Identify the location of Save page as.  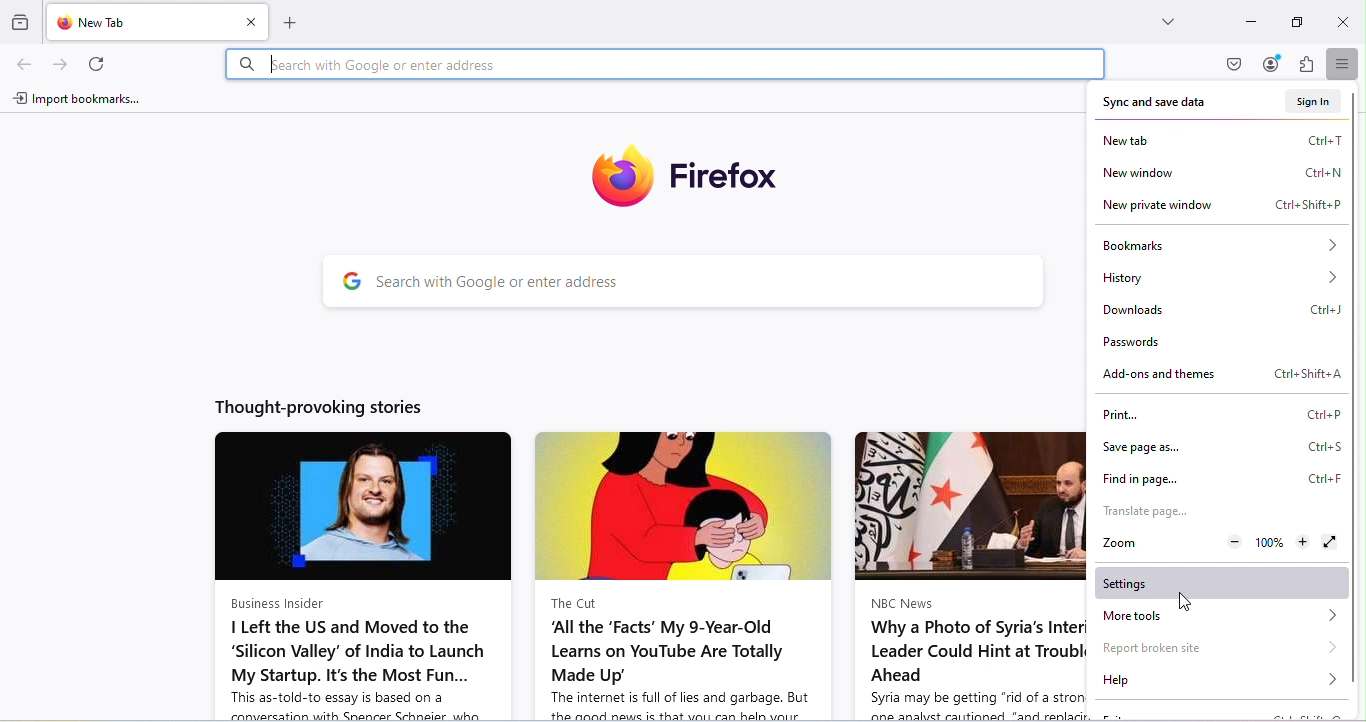
(1226, 446).